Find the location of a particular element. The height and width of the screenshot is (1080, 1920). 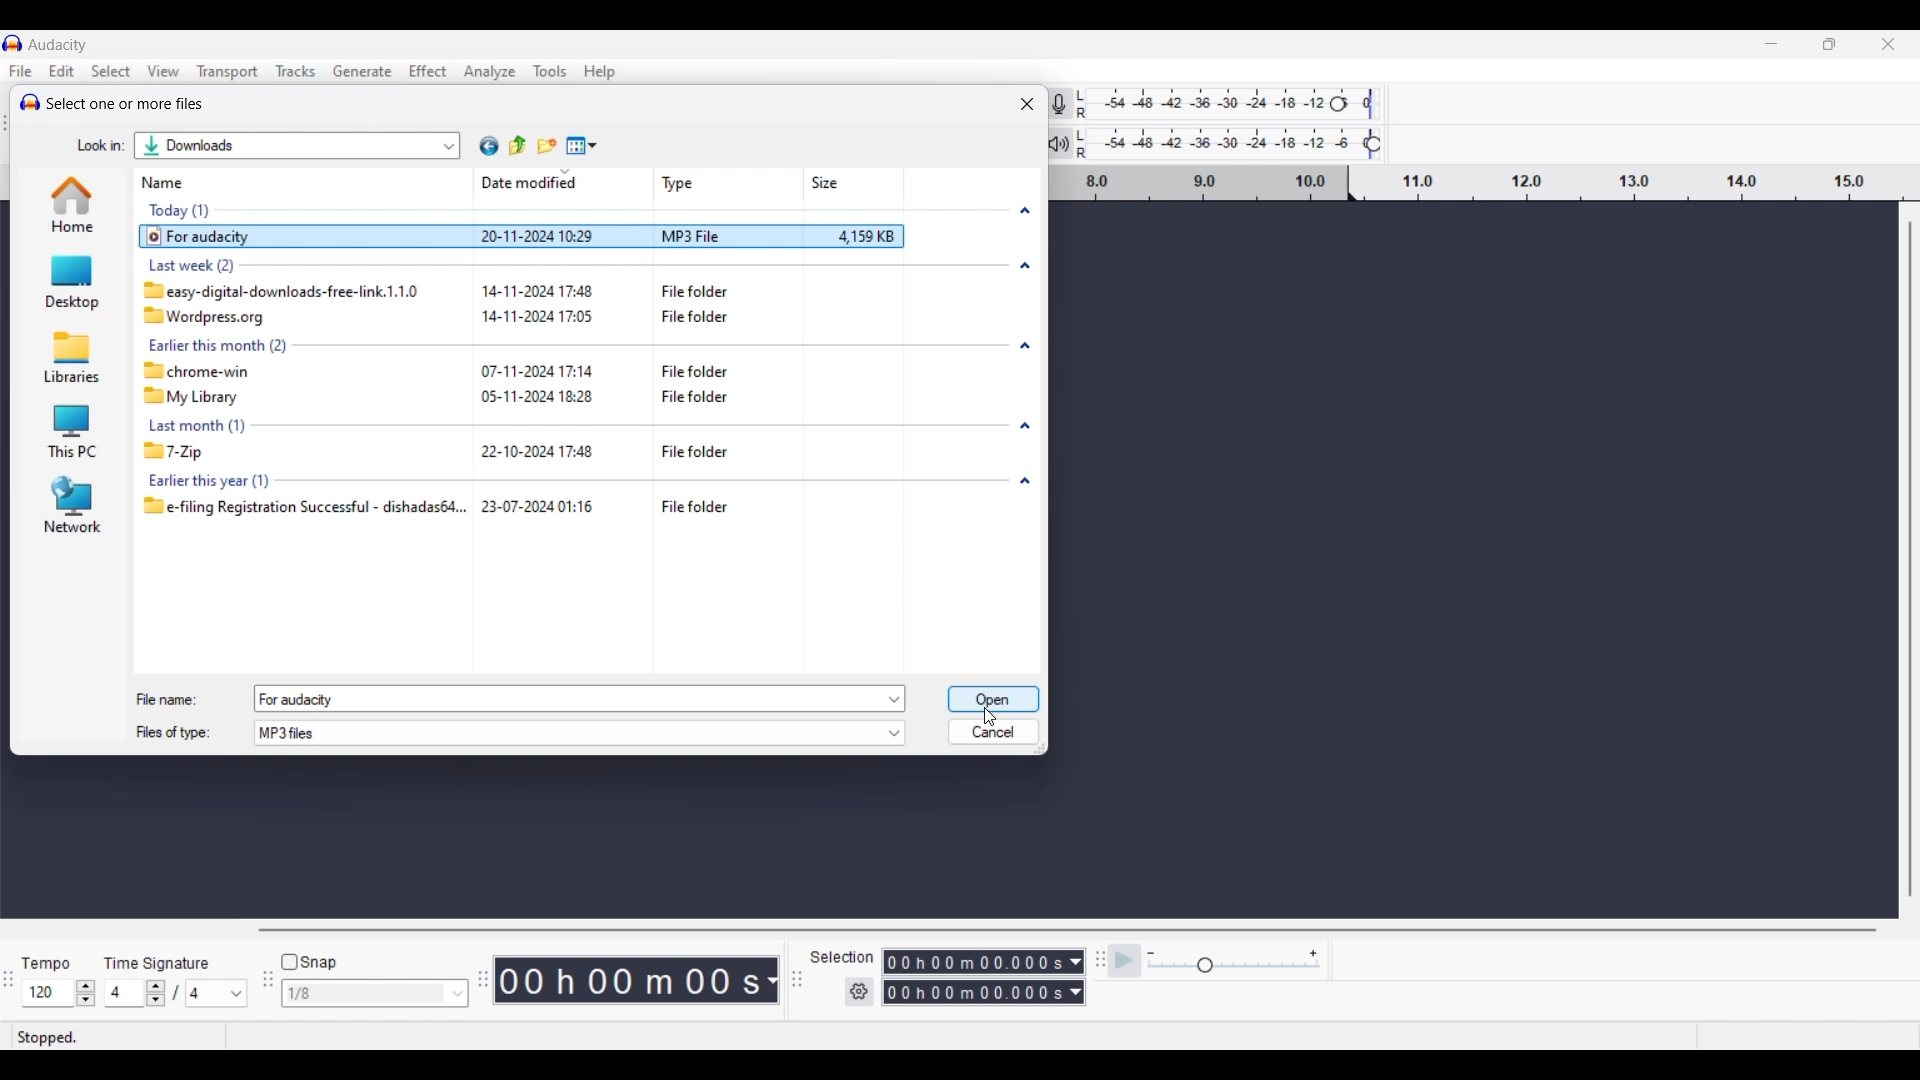

Collapse each respective column is located at coordinates (1025, 346).